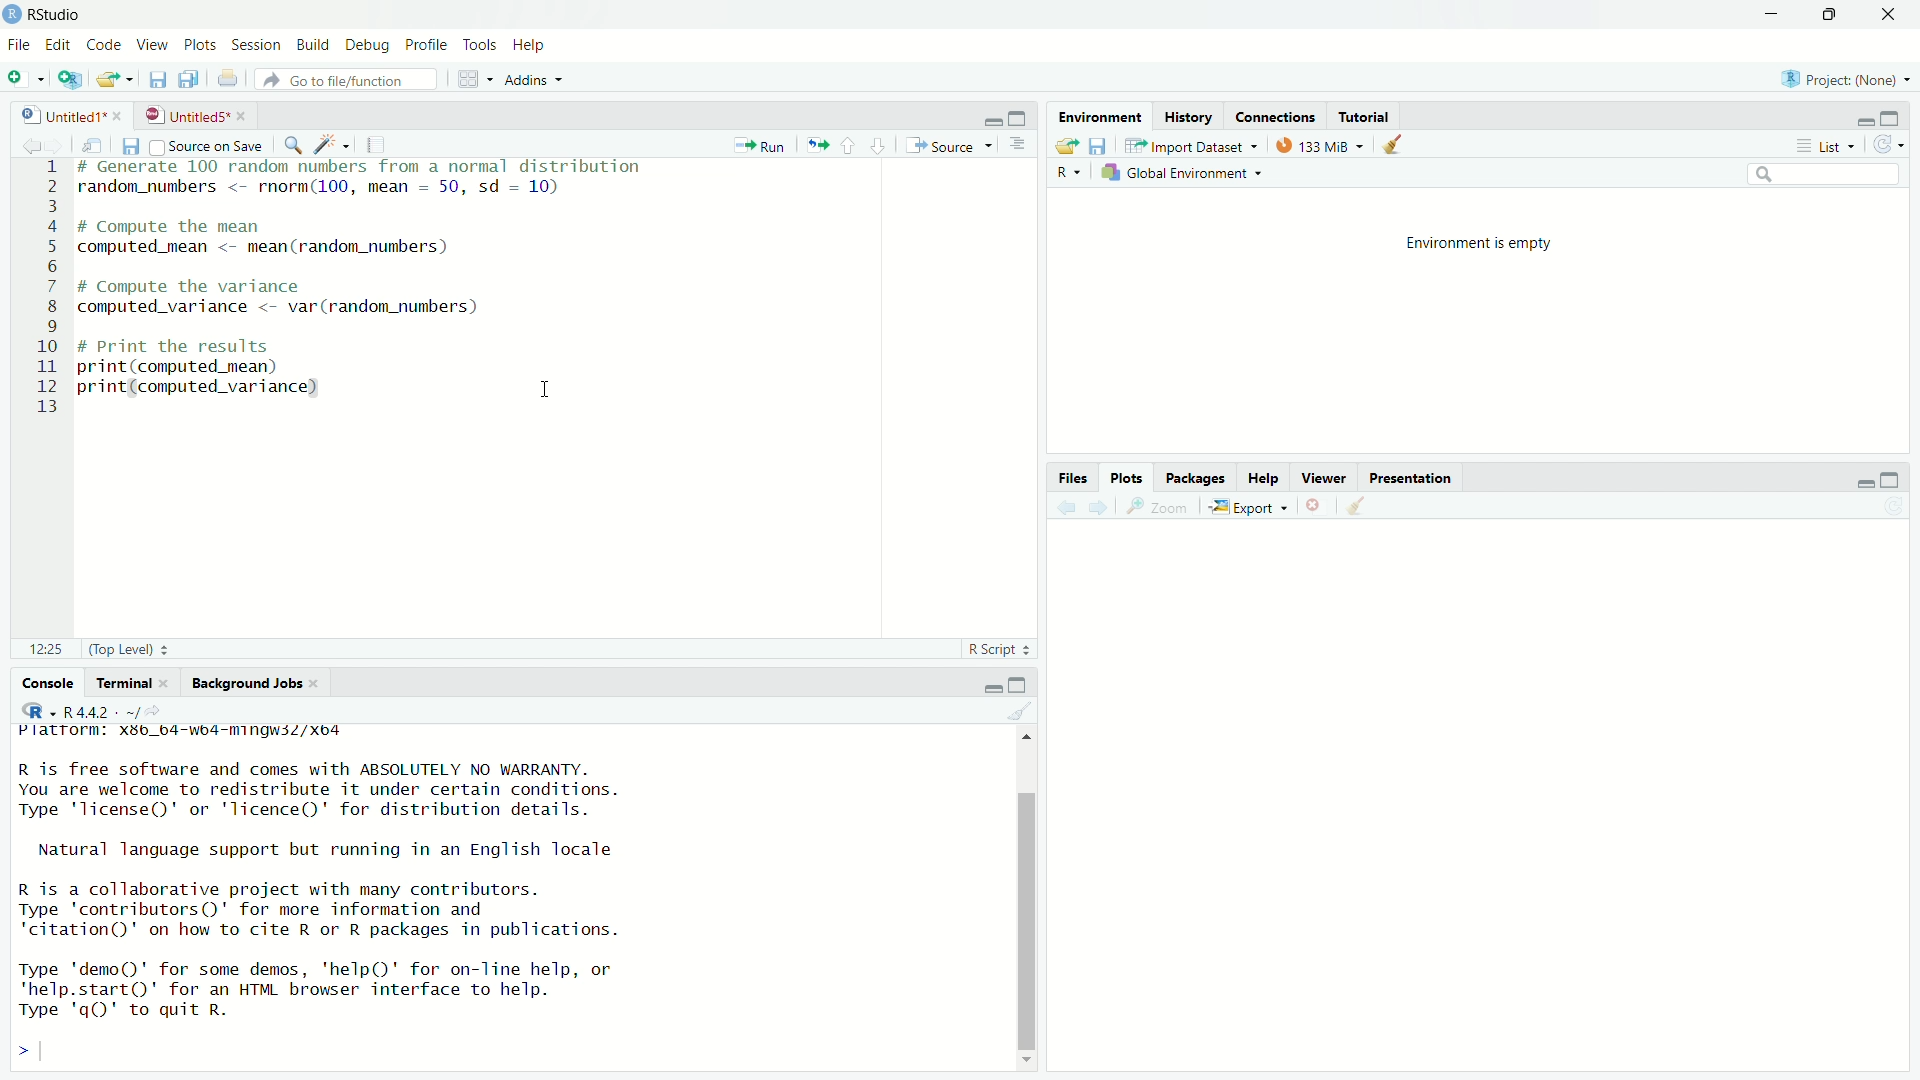  I want to click on help, so click(527, 44).